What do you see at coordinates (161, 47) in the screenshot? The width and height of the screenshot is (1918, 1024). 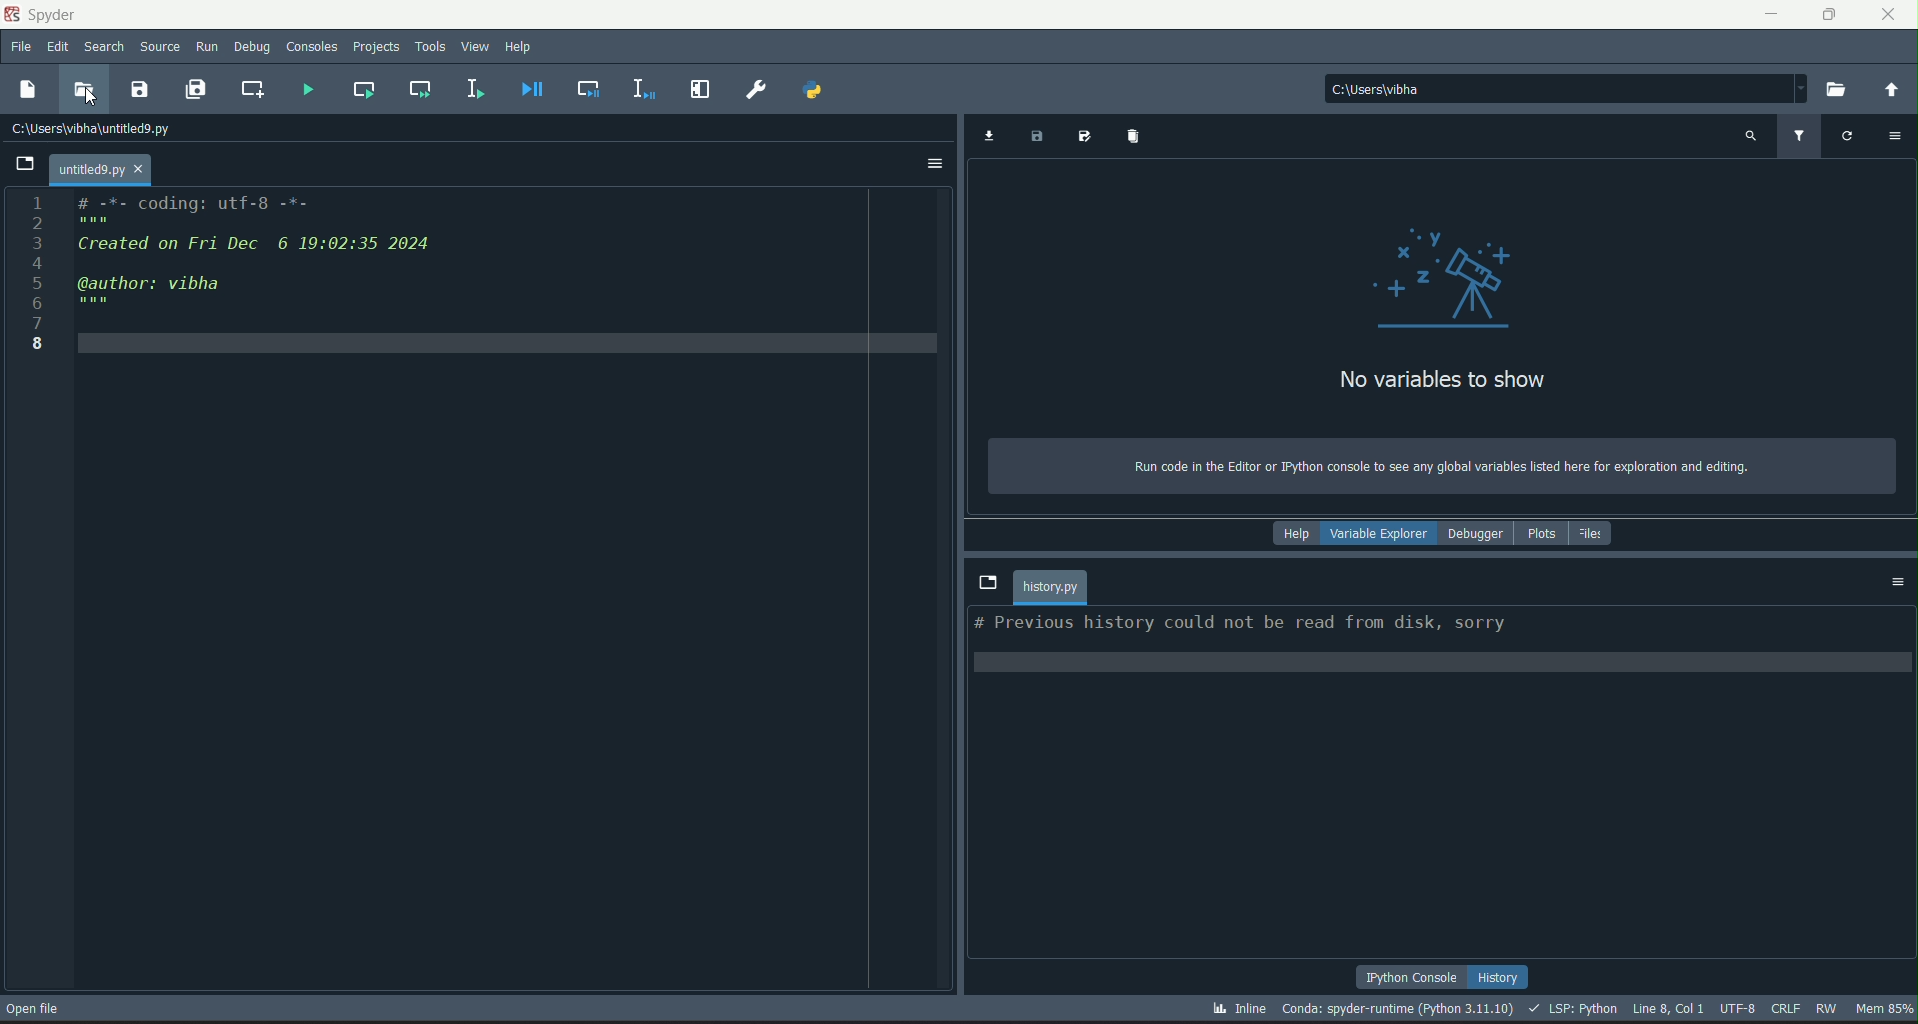 I see `source` at bounding box center [161, 47].